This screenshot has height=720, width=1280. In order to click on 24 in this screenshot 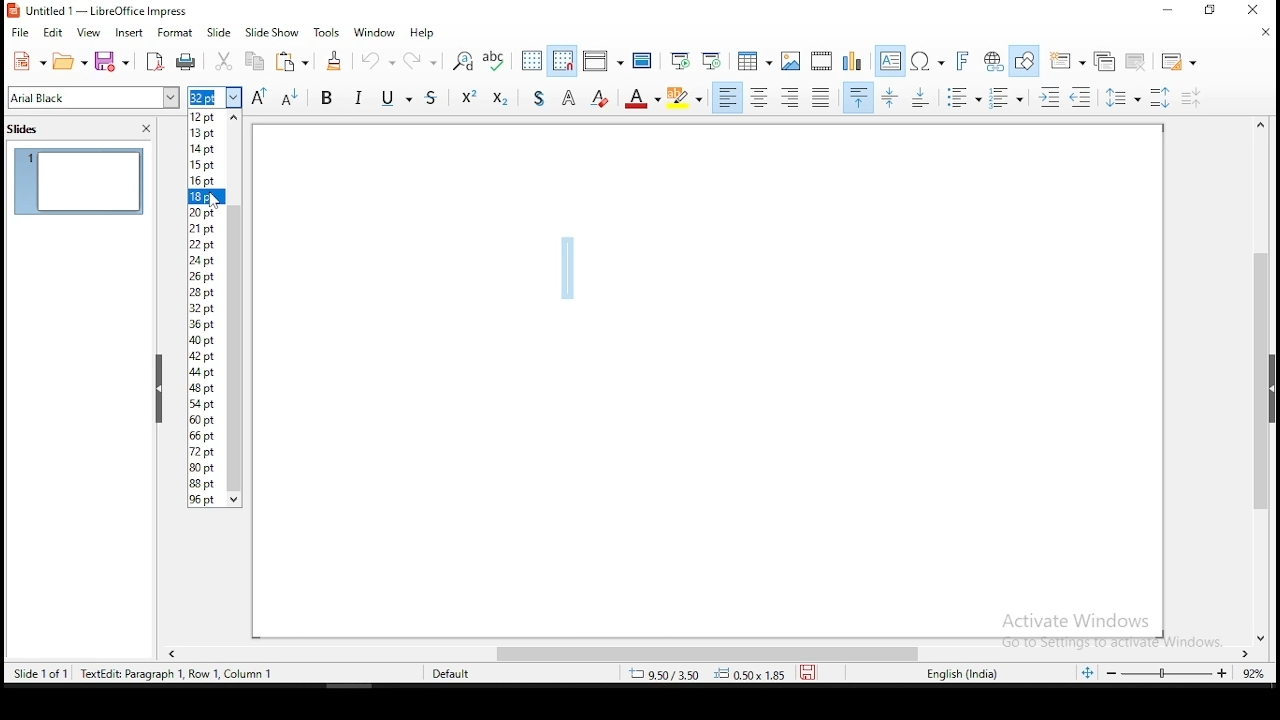, I will do `click(206, 260)`.